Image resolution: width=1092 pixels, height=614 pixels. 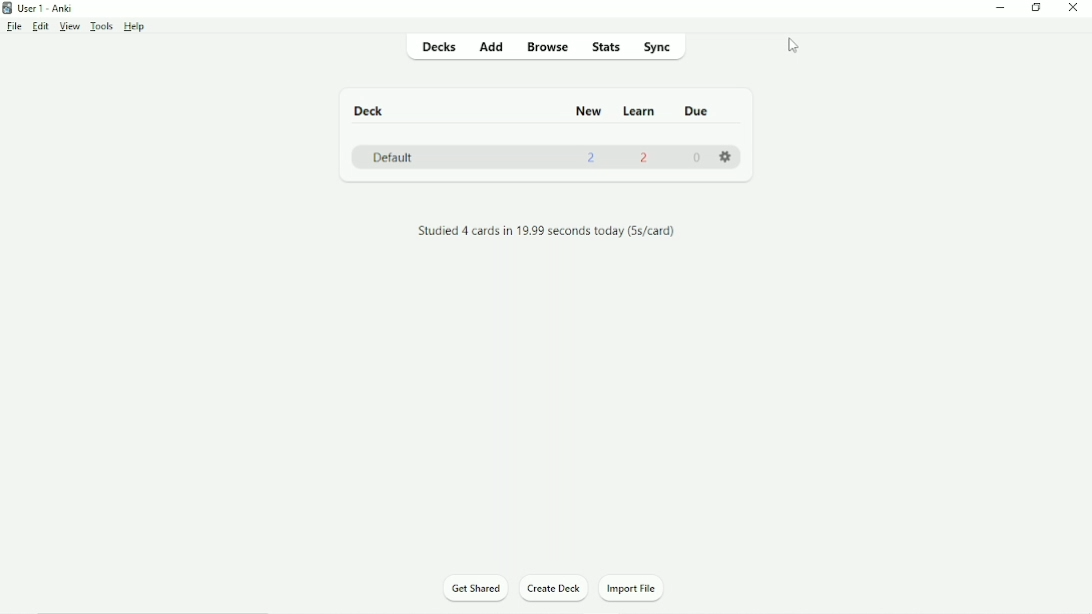 What do you see at coordinates (697, 159) in the screenshot?
I see `0` at bounding box center [697, 159].